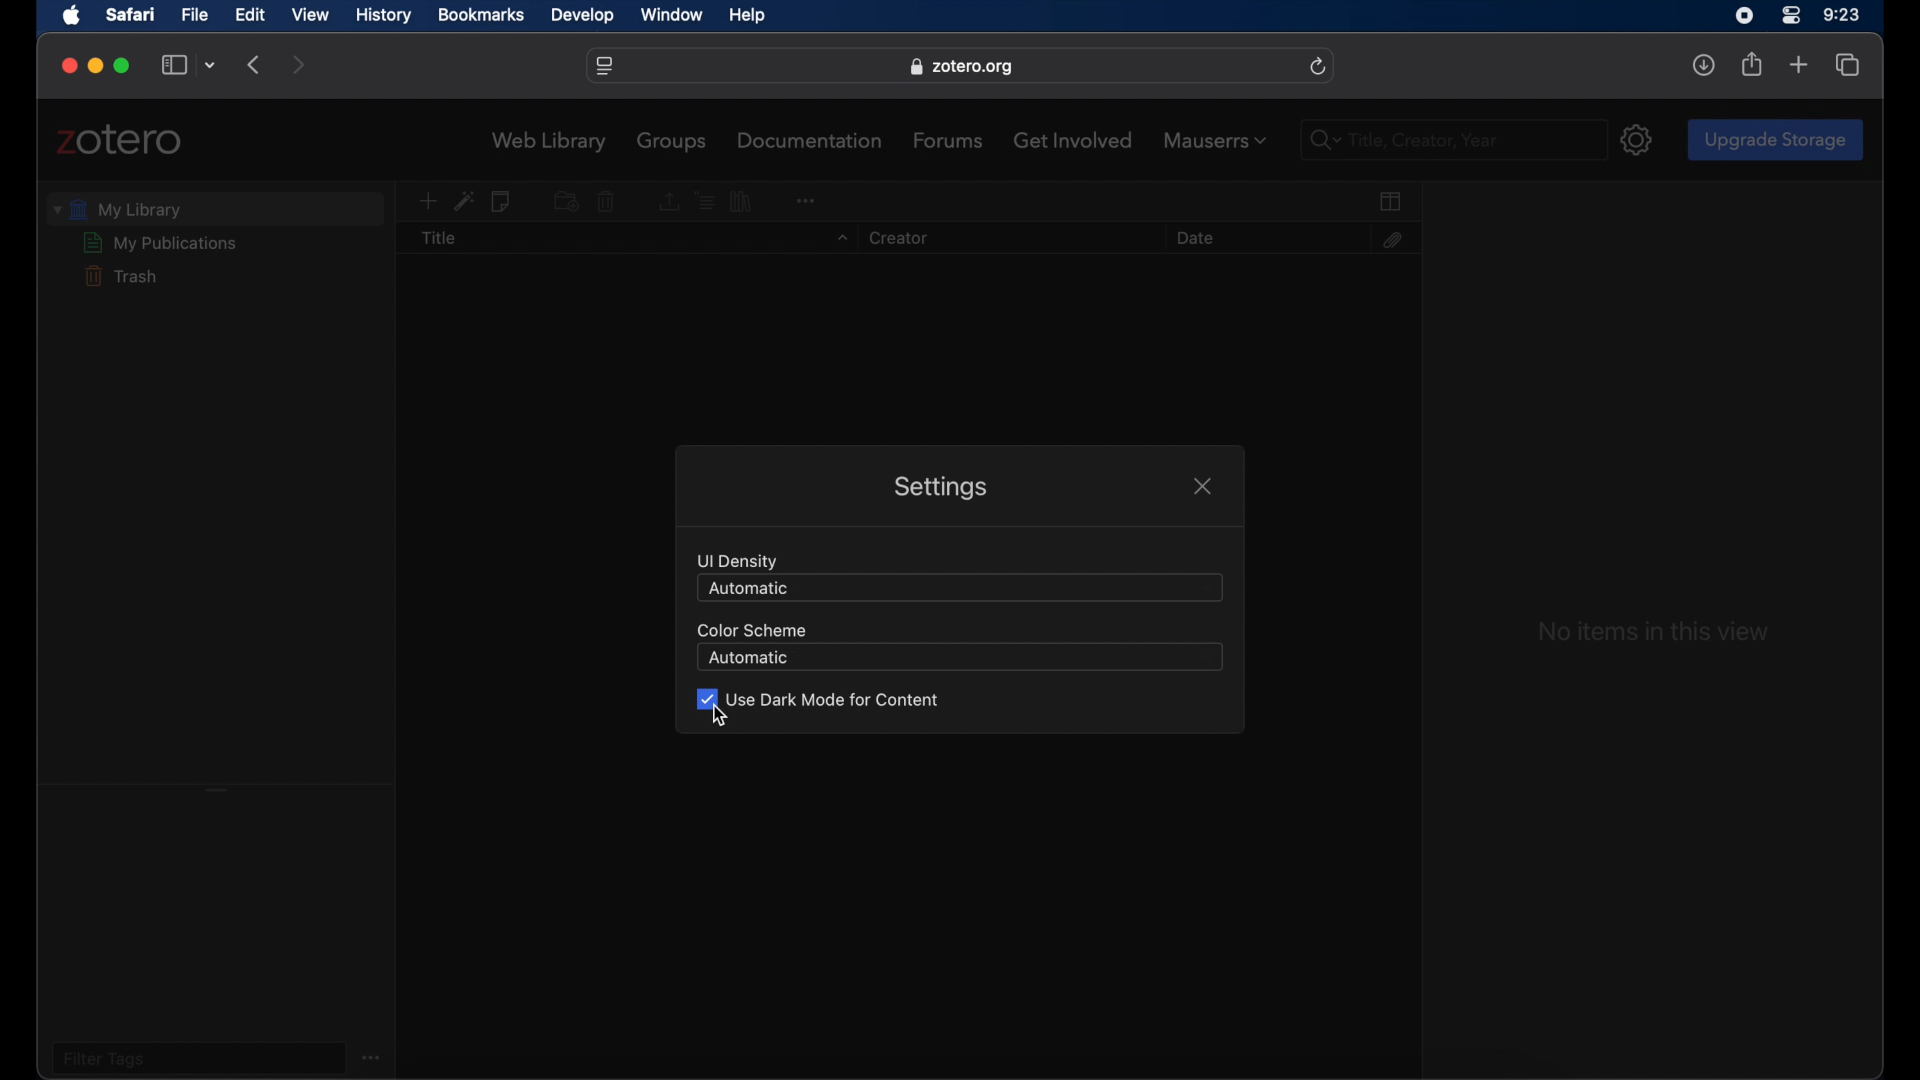  What do you see at coordinates (119, 276) in the screenshot?
I see `trash` at bounding box center [119, 276].